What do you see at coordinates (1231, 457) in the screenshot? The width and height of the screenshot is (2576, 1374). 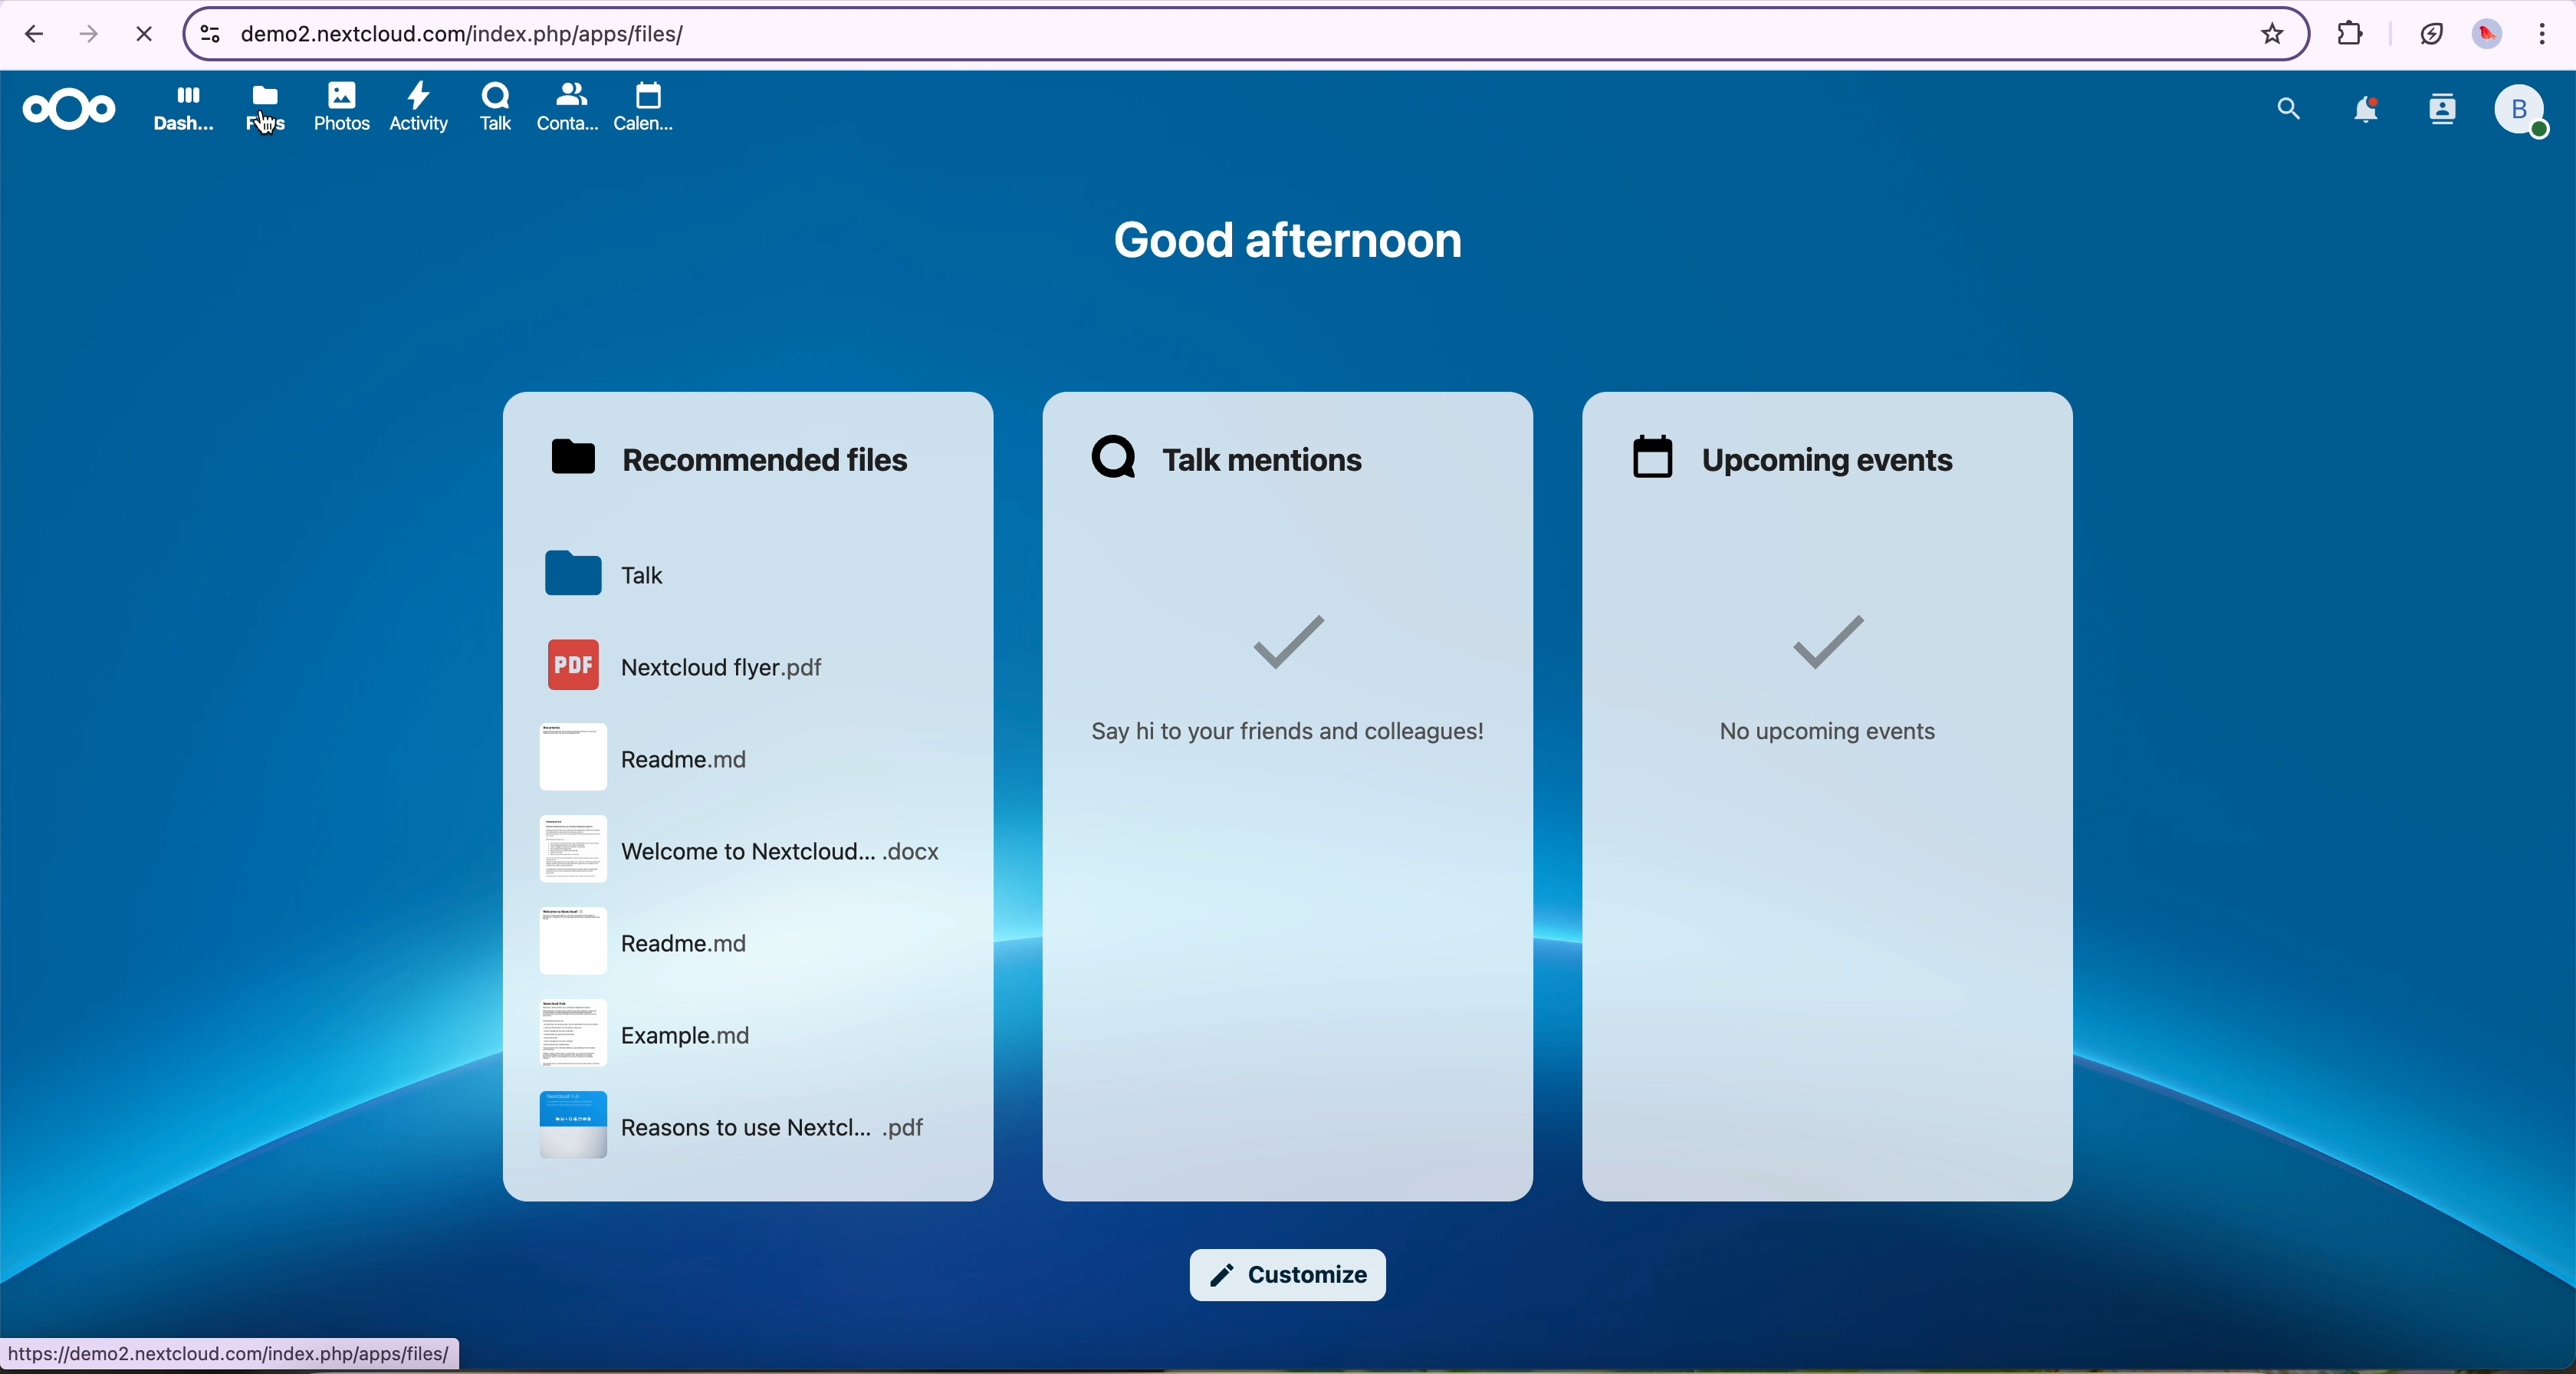 I see `Talk mentions` at bounding box center [1231, 457].